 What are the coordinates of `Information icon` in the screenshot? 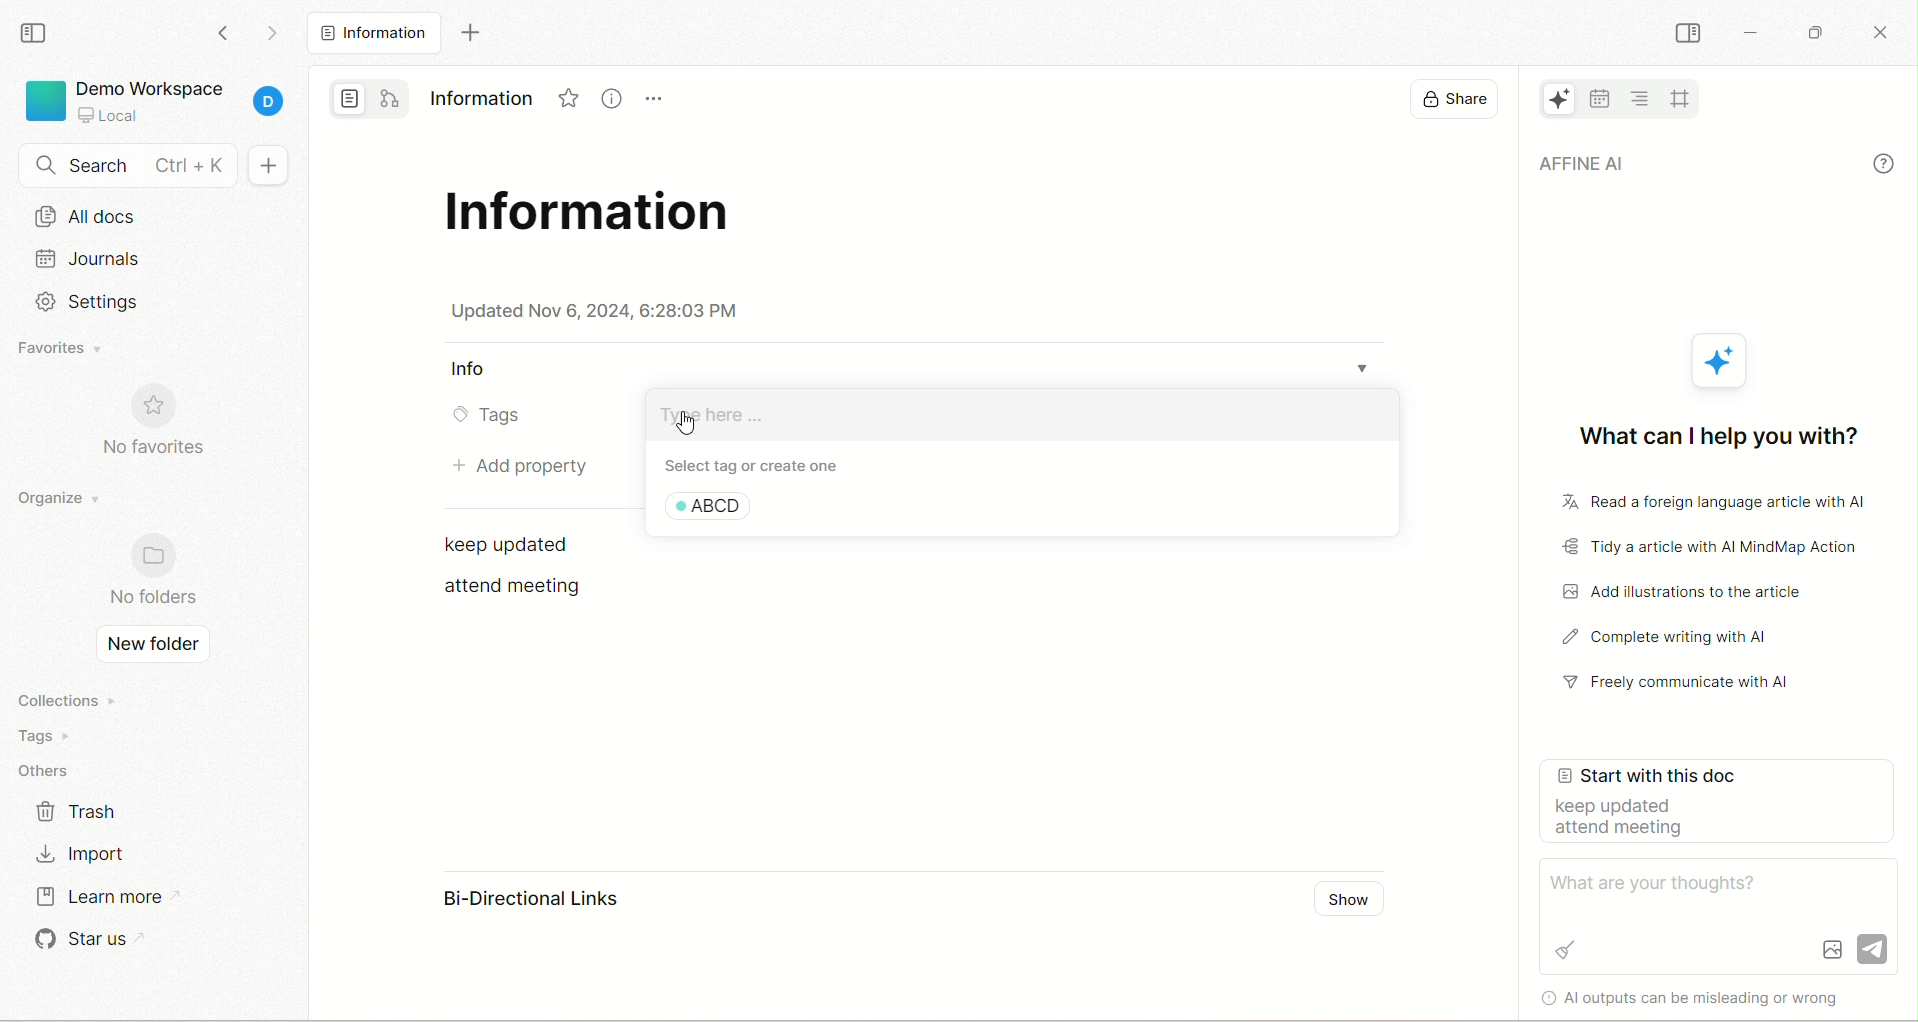 It's located at (608, 100).